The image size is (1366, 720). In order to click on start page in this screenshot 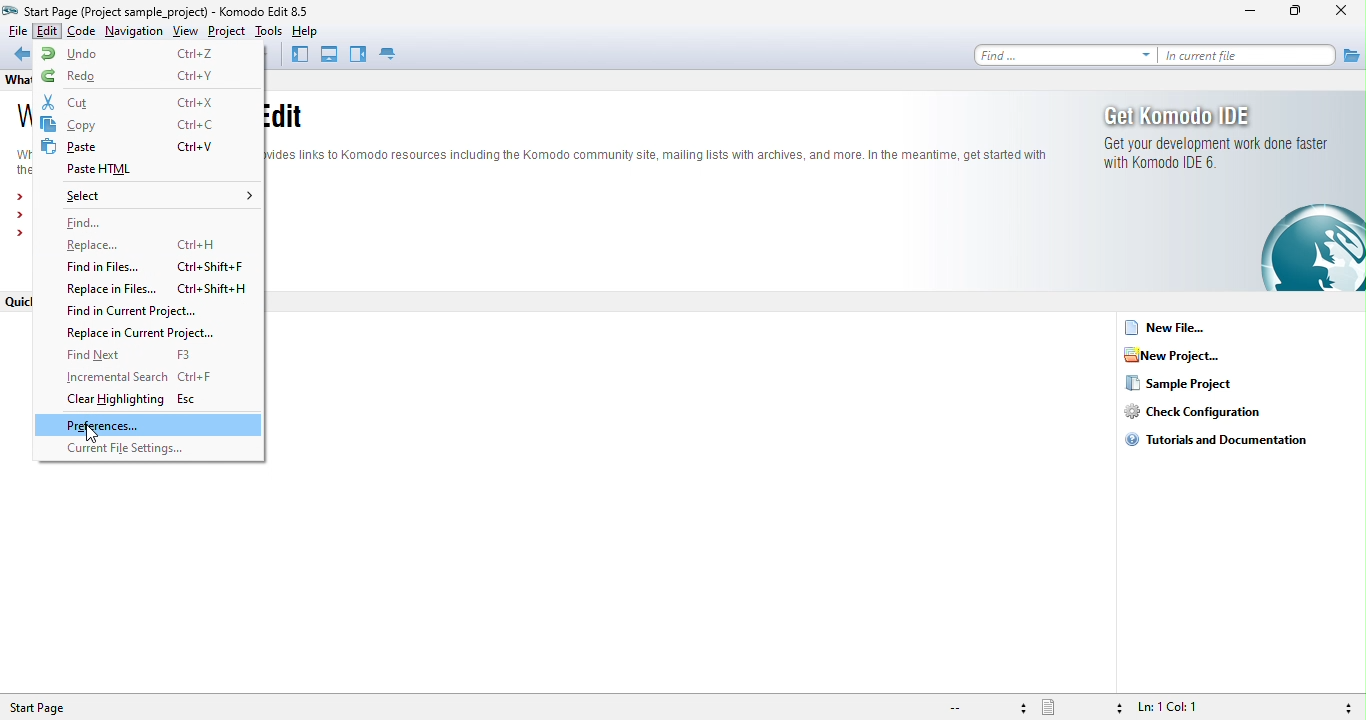, I will do `click(48, 708)`.